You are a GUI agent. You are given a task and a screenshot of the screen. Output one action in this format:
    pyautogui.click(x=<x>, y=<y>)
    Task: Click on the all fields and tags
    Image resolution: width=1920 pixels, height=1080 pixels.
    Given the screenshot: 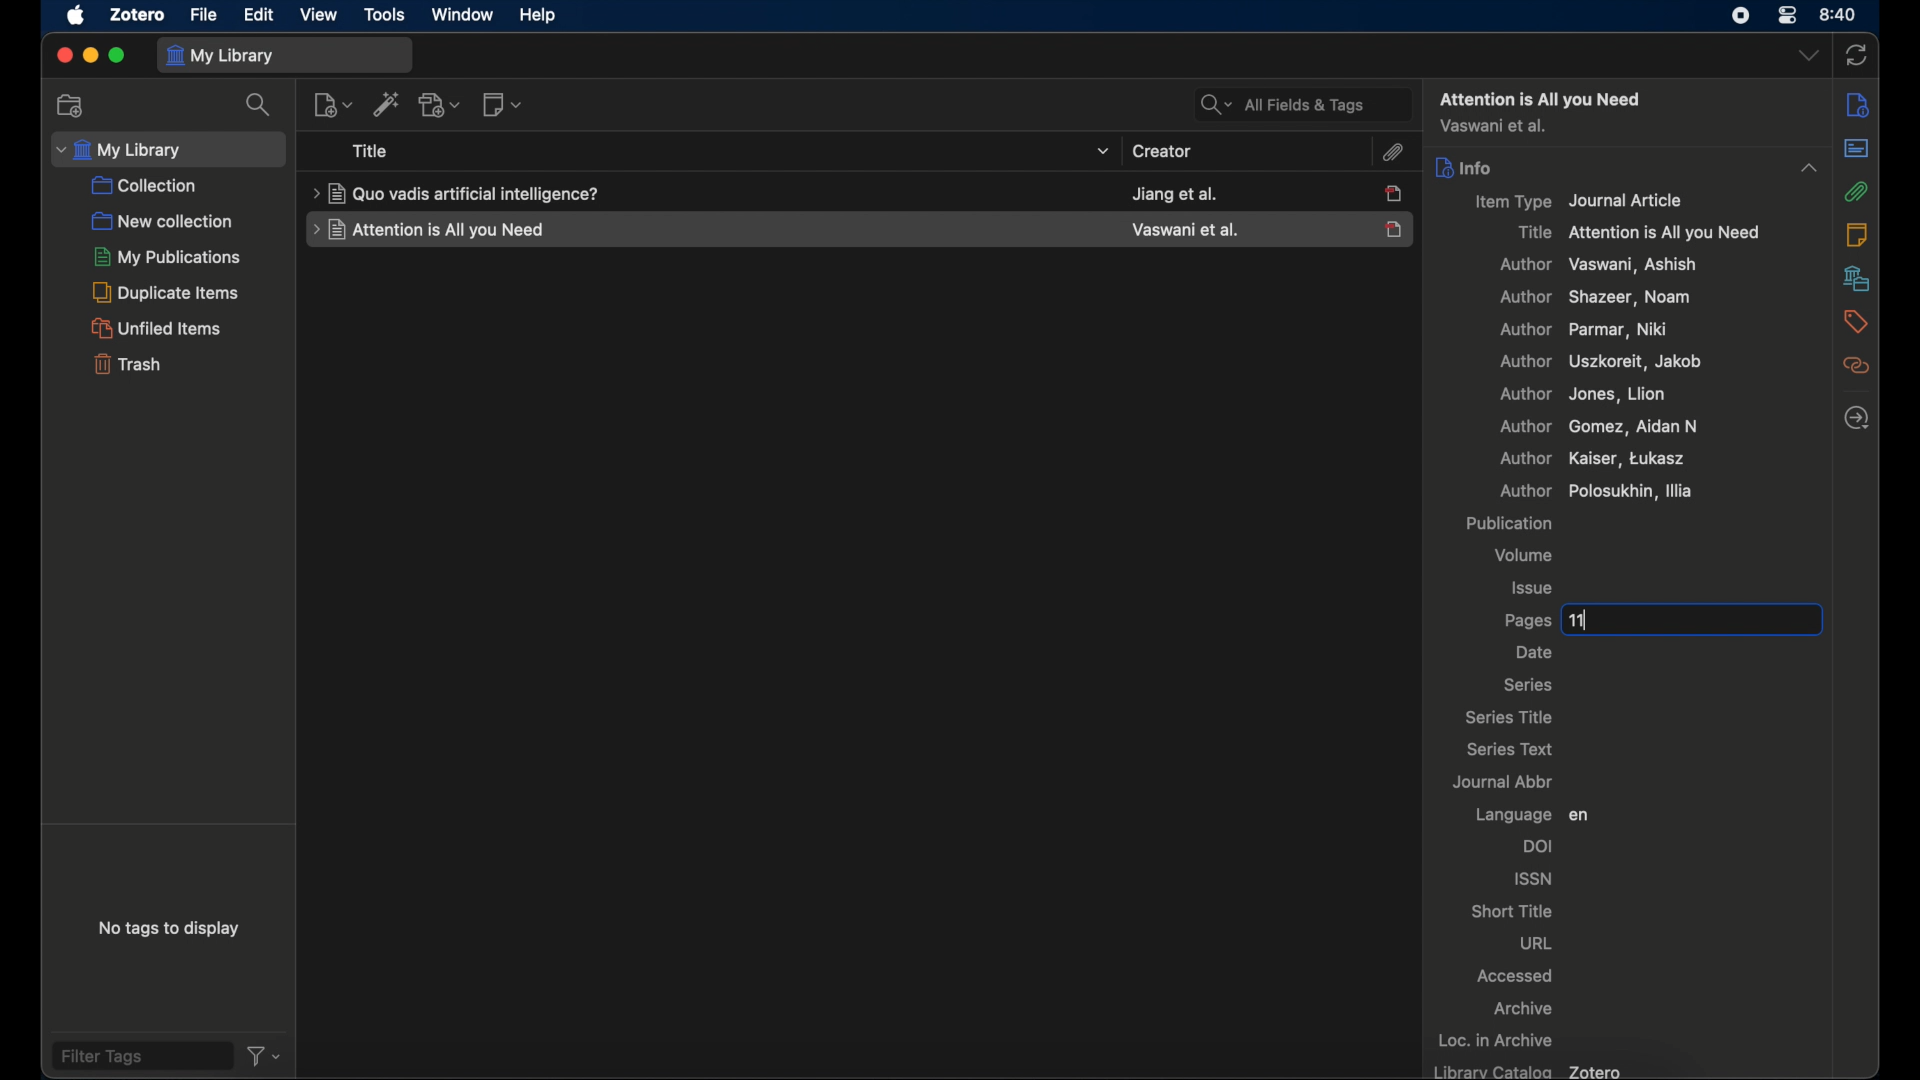 What is the action you would take?
    pyautogui.click(x=1295, y=102)
    